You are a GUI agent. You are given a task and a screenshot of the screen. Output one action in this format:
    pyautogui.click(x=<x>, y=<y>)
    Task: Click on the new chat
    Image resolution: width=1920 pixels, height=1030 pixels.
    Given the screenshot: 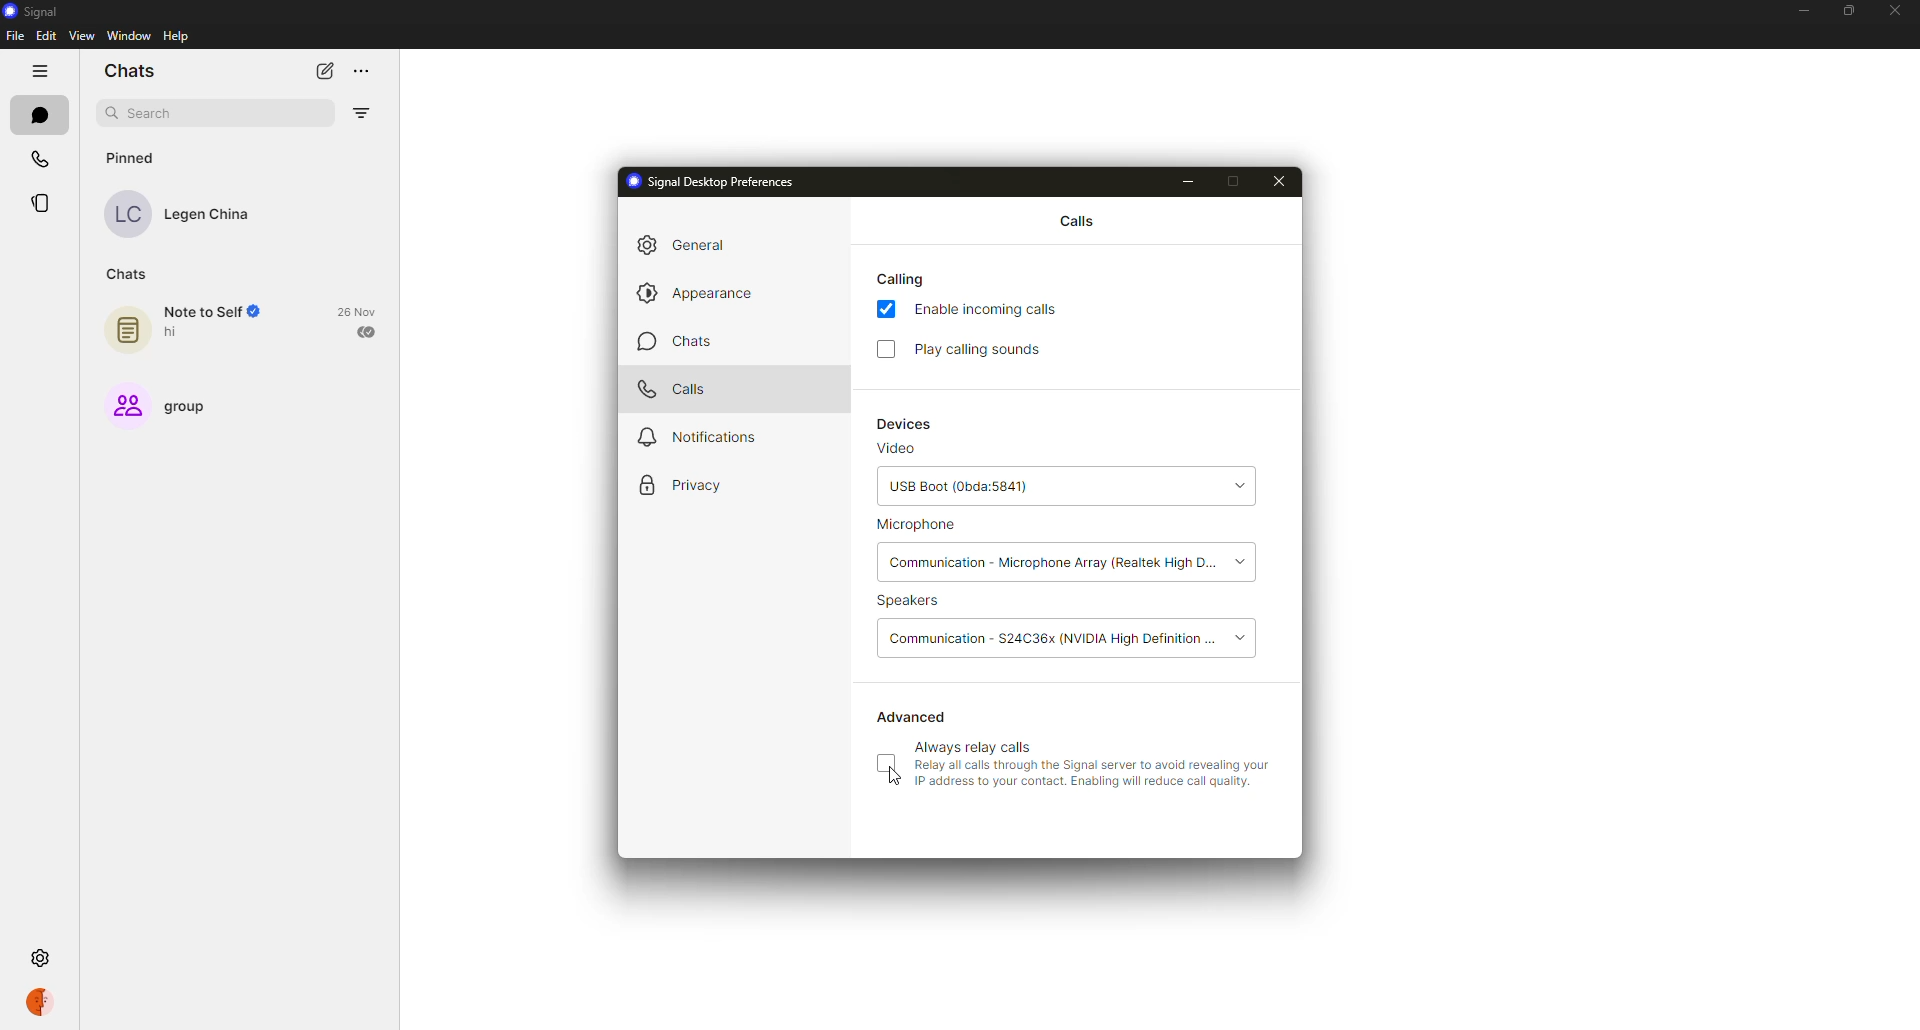 What is the action you would take?
    pyautogui.click(x=319, y=70)
    